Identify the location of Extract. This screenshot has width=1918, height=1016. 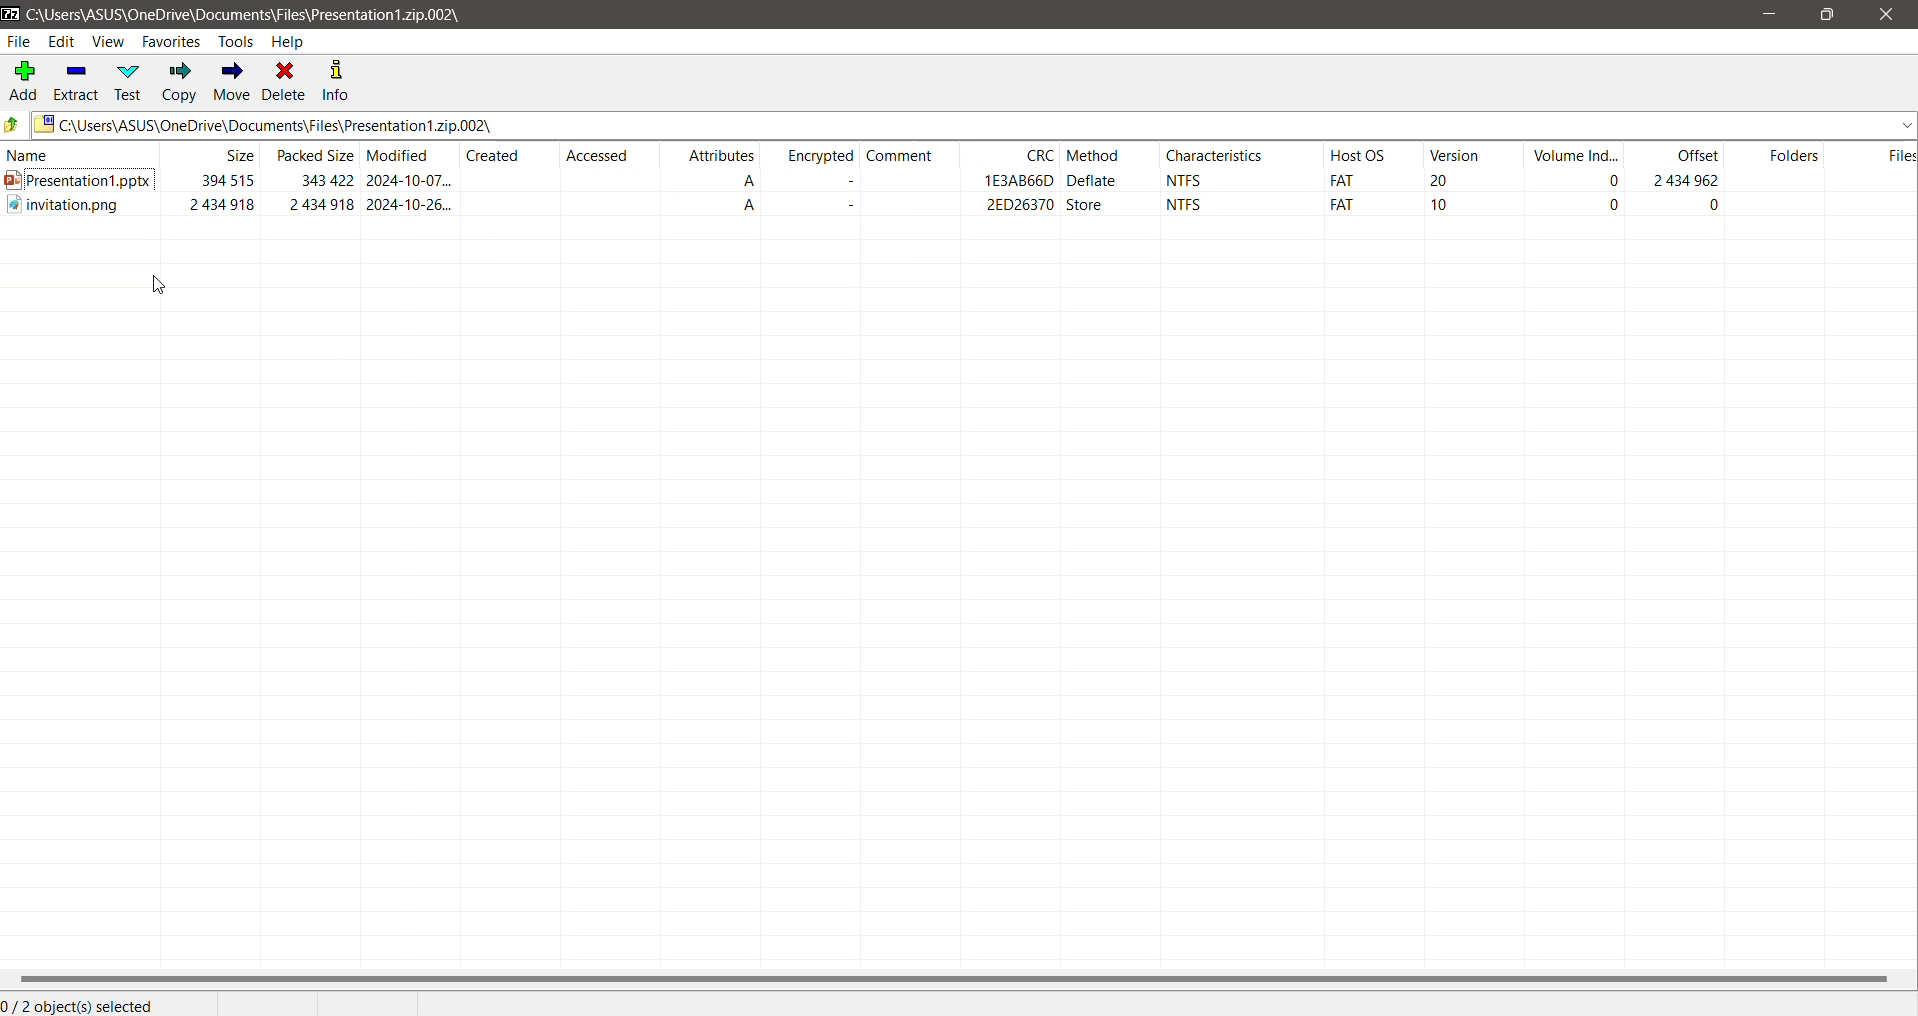
(75, 80).